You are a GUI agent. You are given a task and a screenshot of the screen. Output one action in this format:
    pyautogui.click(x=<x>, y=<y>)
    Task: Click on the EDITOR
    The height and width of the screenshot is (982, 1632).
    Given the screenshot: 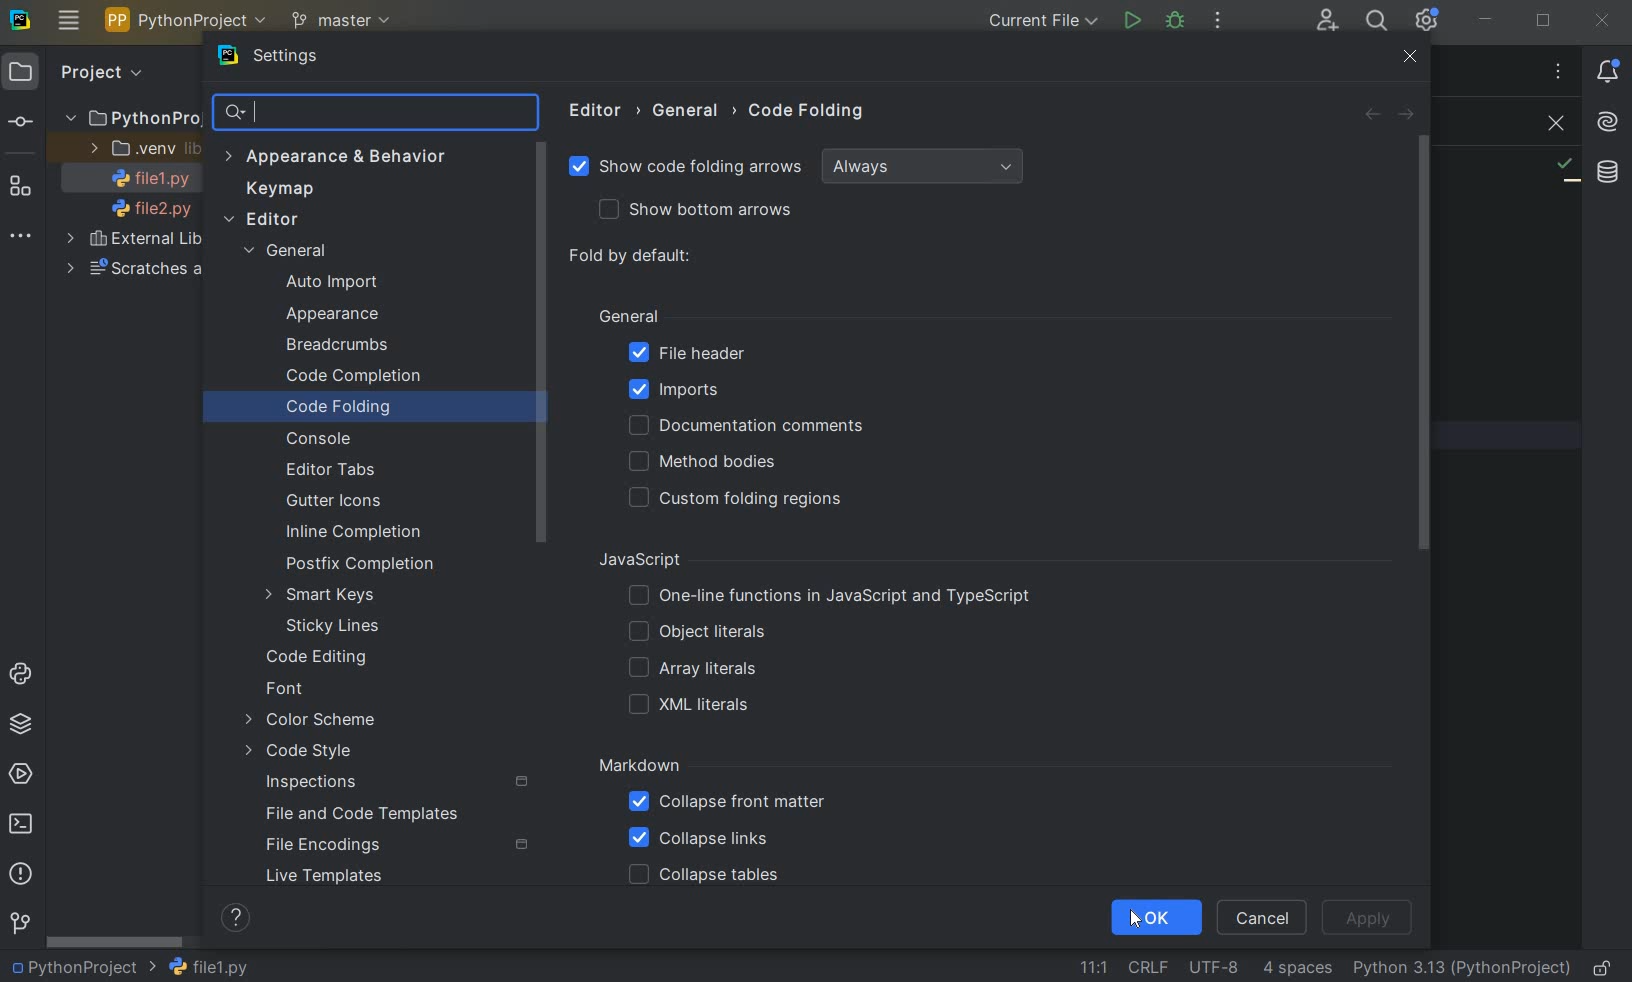 What is the action you would take?
    pyautogui.click(x=263, y=220)
    